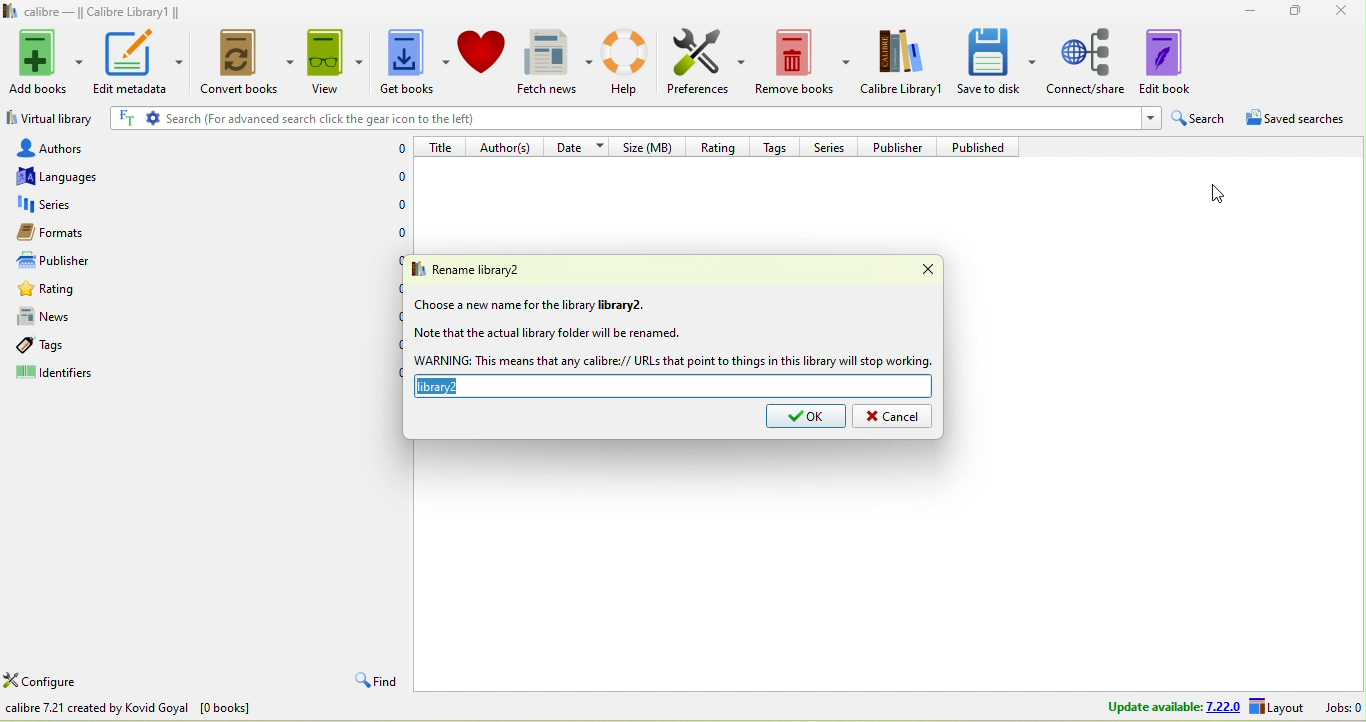 The width and height of the screenshot is (1366, 722). Describe the element at coordinates (707, 63) in the screenshot. I see `preference` at that location.